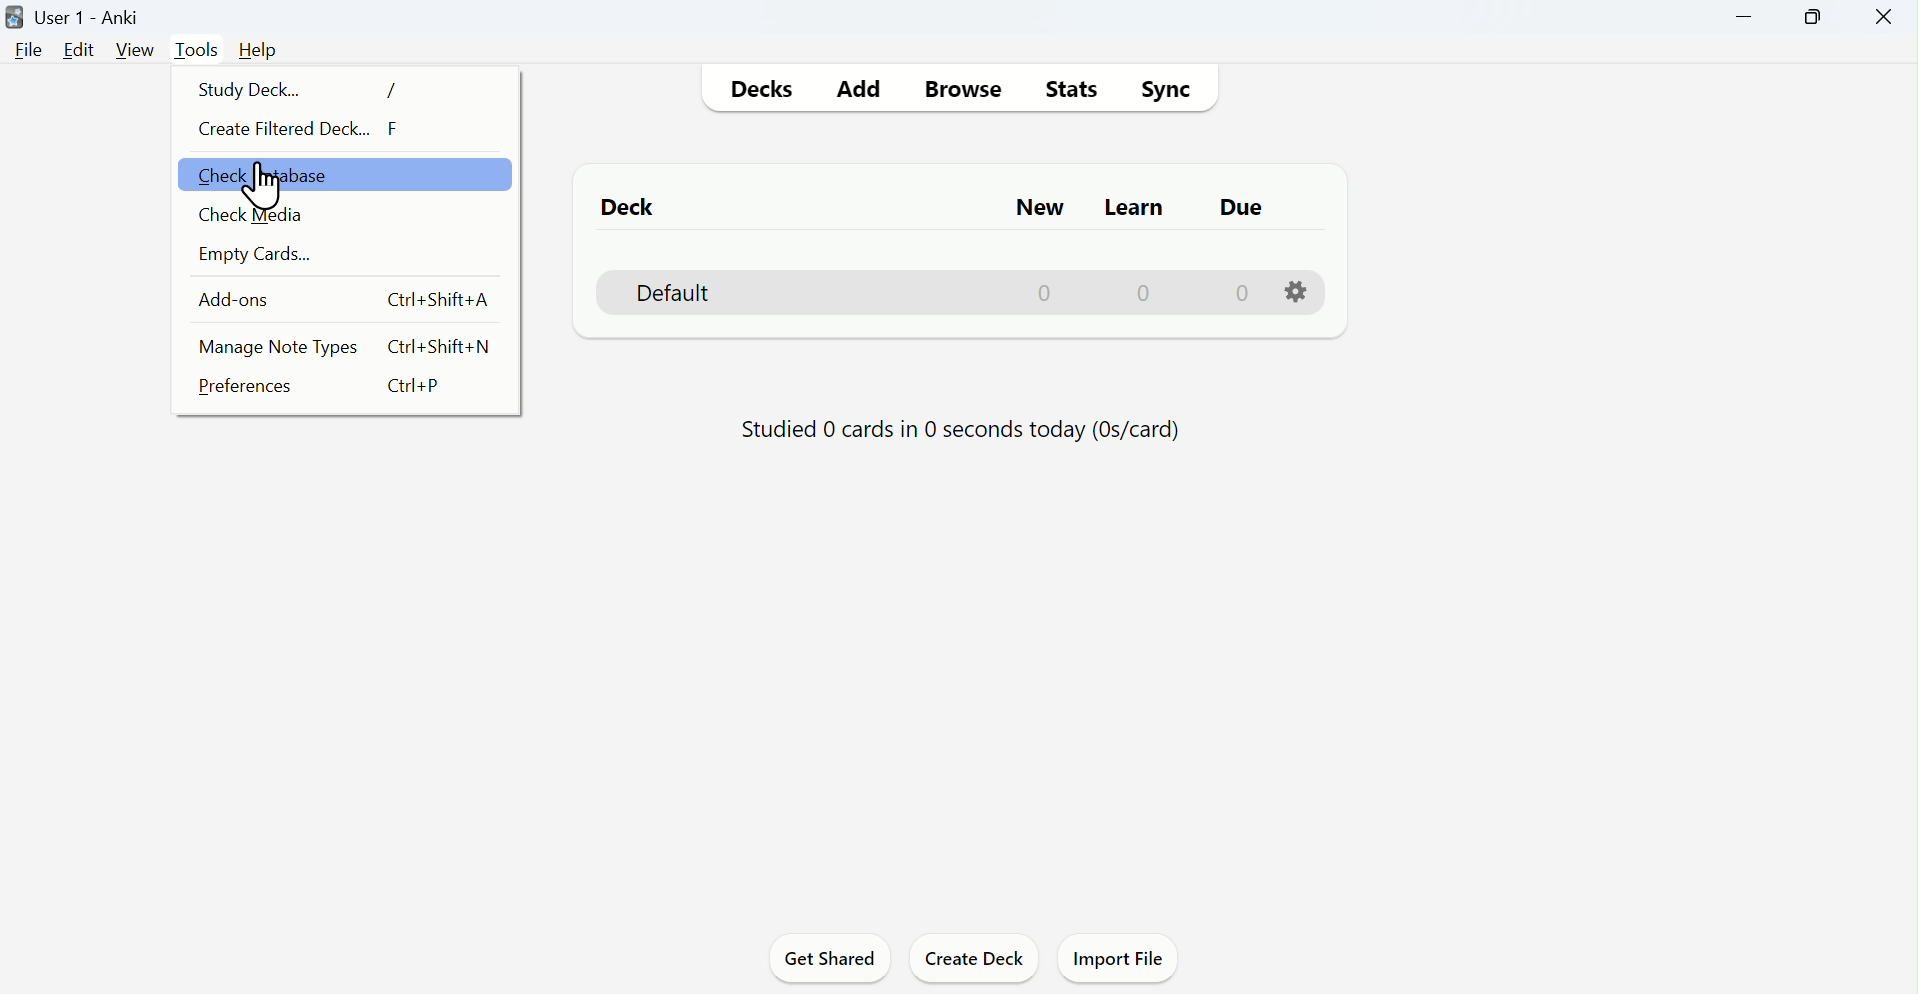 The width and height of the screenshot is (1918, 994). I want to click on settings, so click(1291, 293).